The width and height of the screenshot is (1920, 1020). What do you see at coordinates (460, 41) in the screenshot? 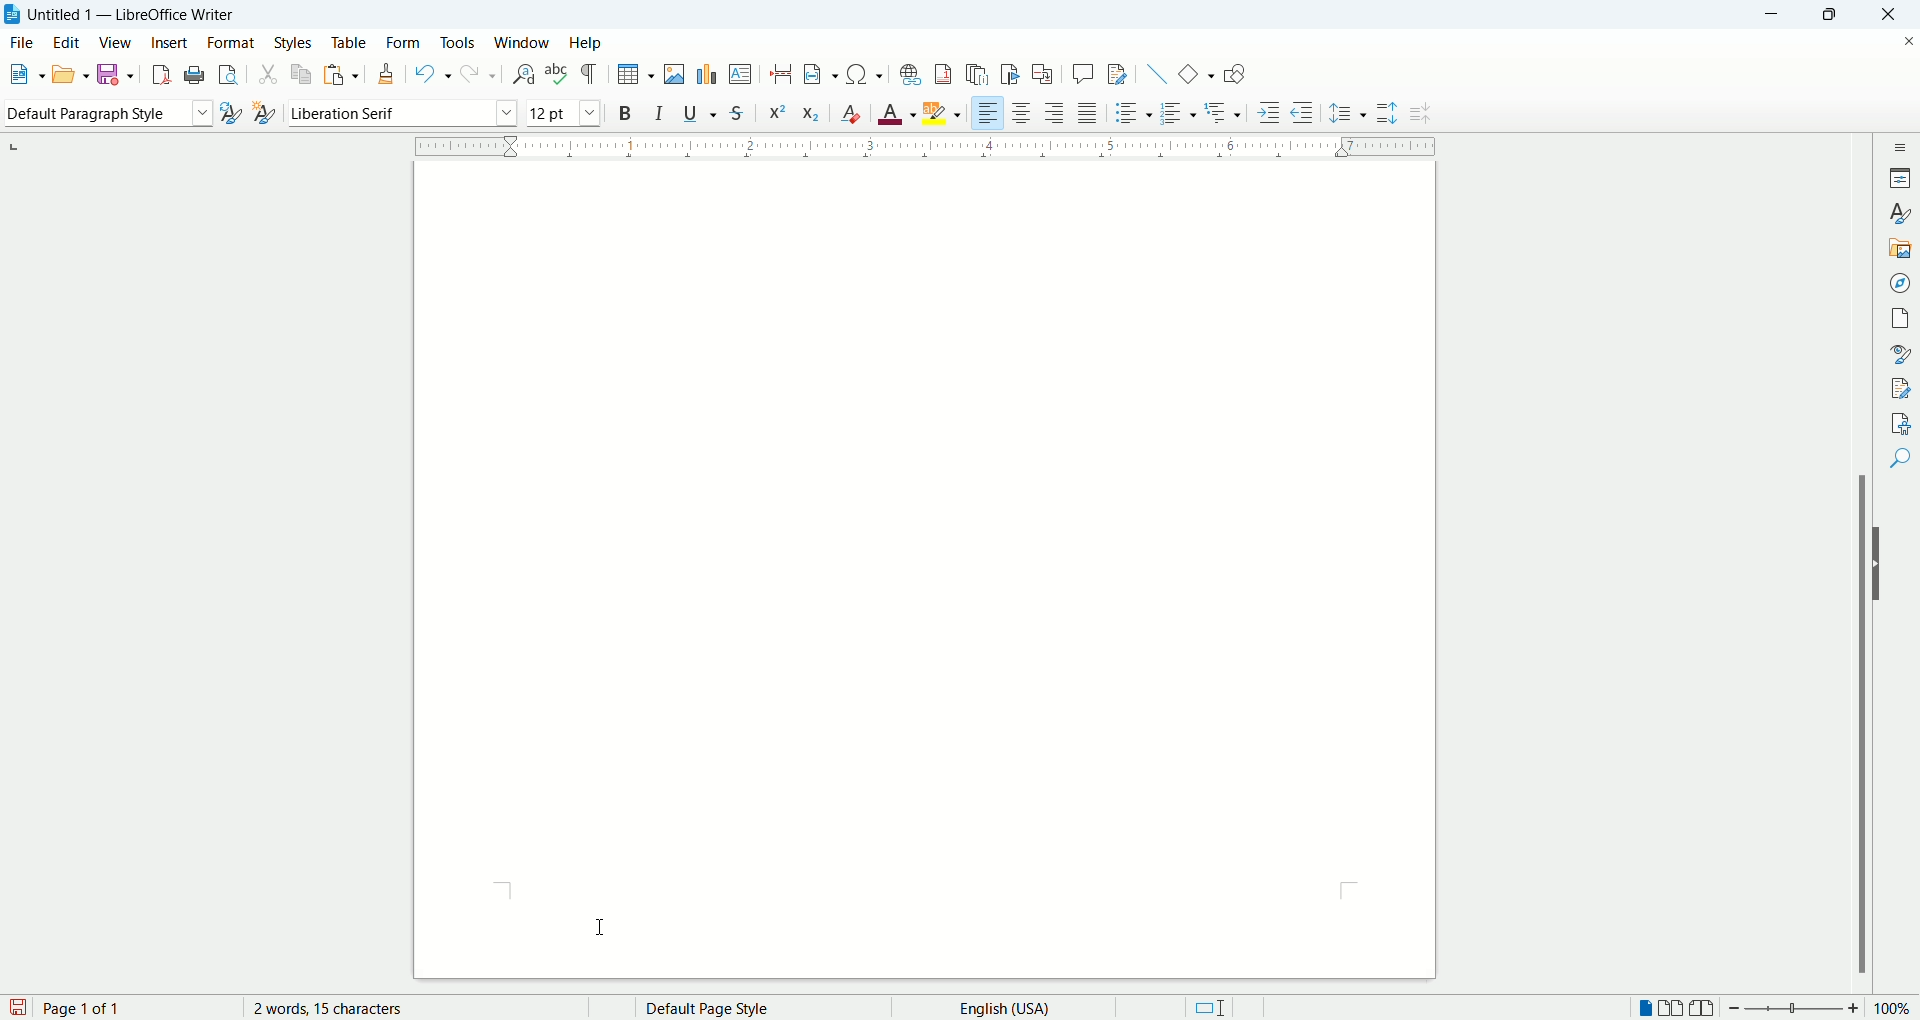
I see `tools` at bounding box center [460, 41].